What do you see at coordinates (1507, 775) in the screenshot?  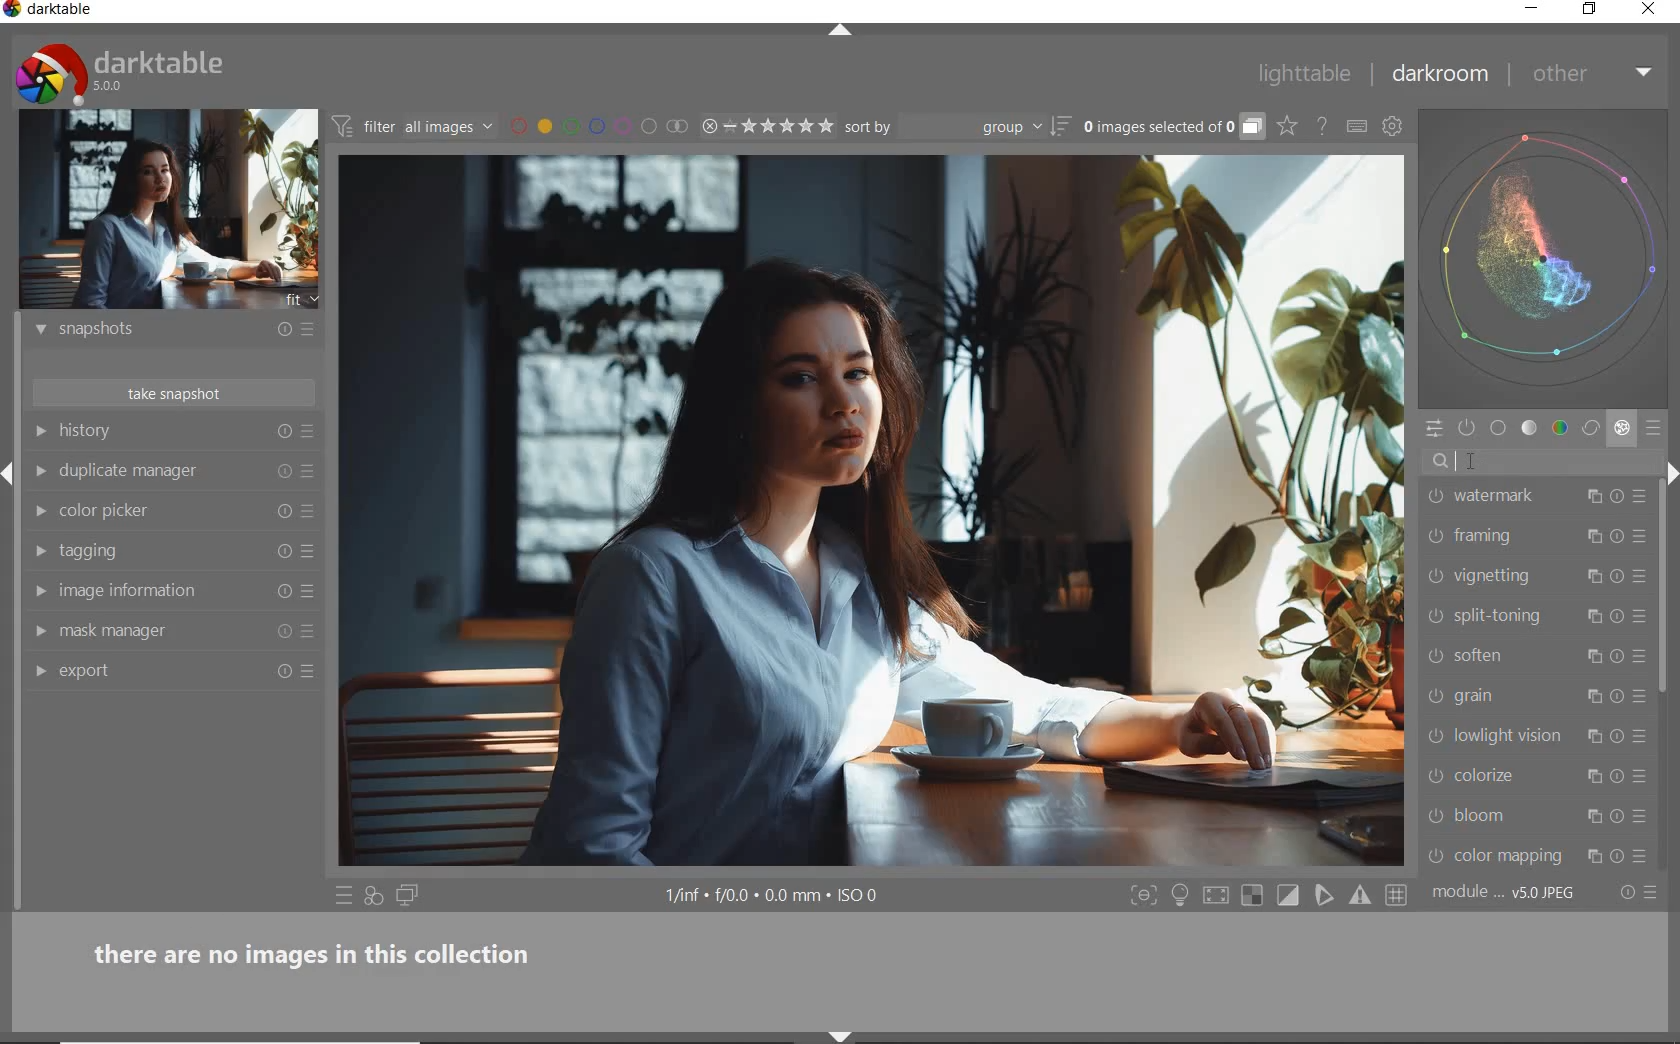 I see `colorize` at bounding box center [1507, 775].